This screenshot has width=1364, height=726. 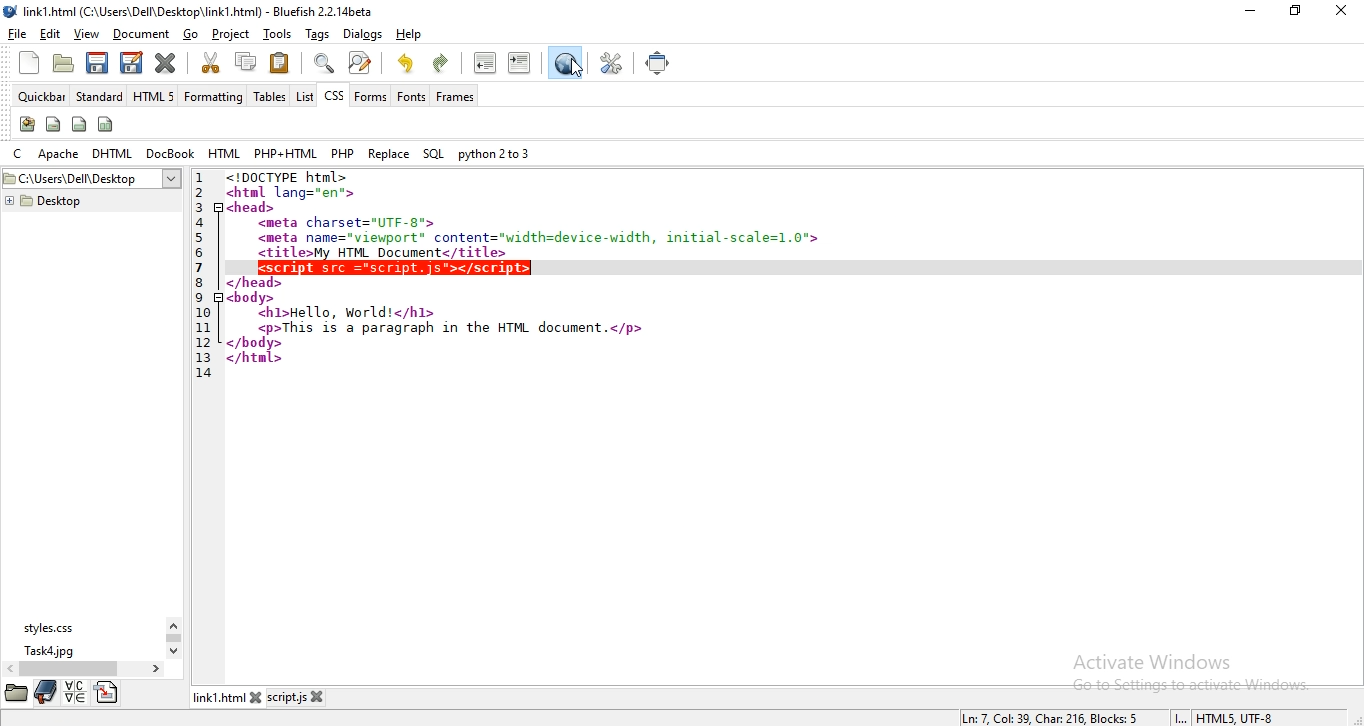 I want to click on replace, so click(x=389, y=153).